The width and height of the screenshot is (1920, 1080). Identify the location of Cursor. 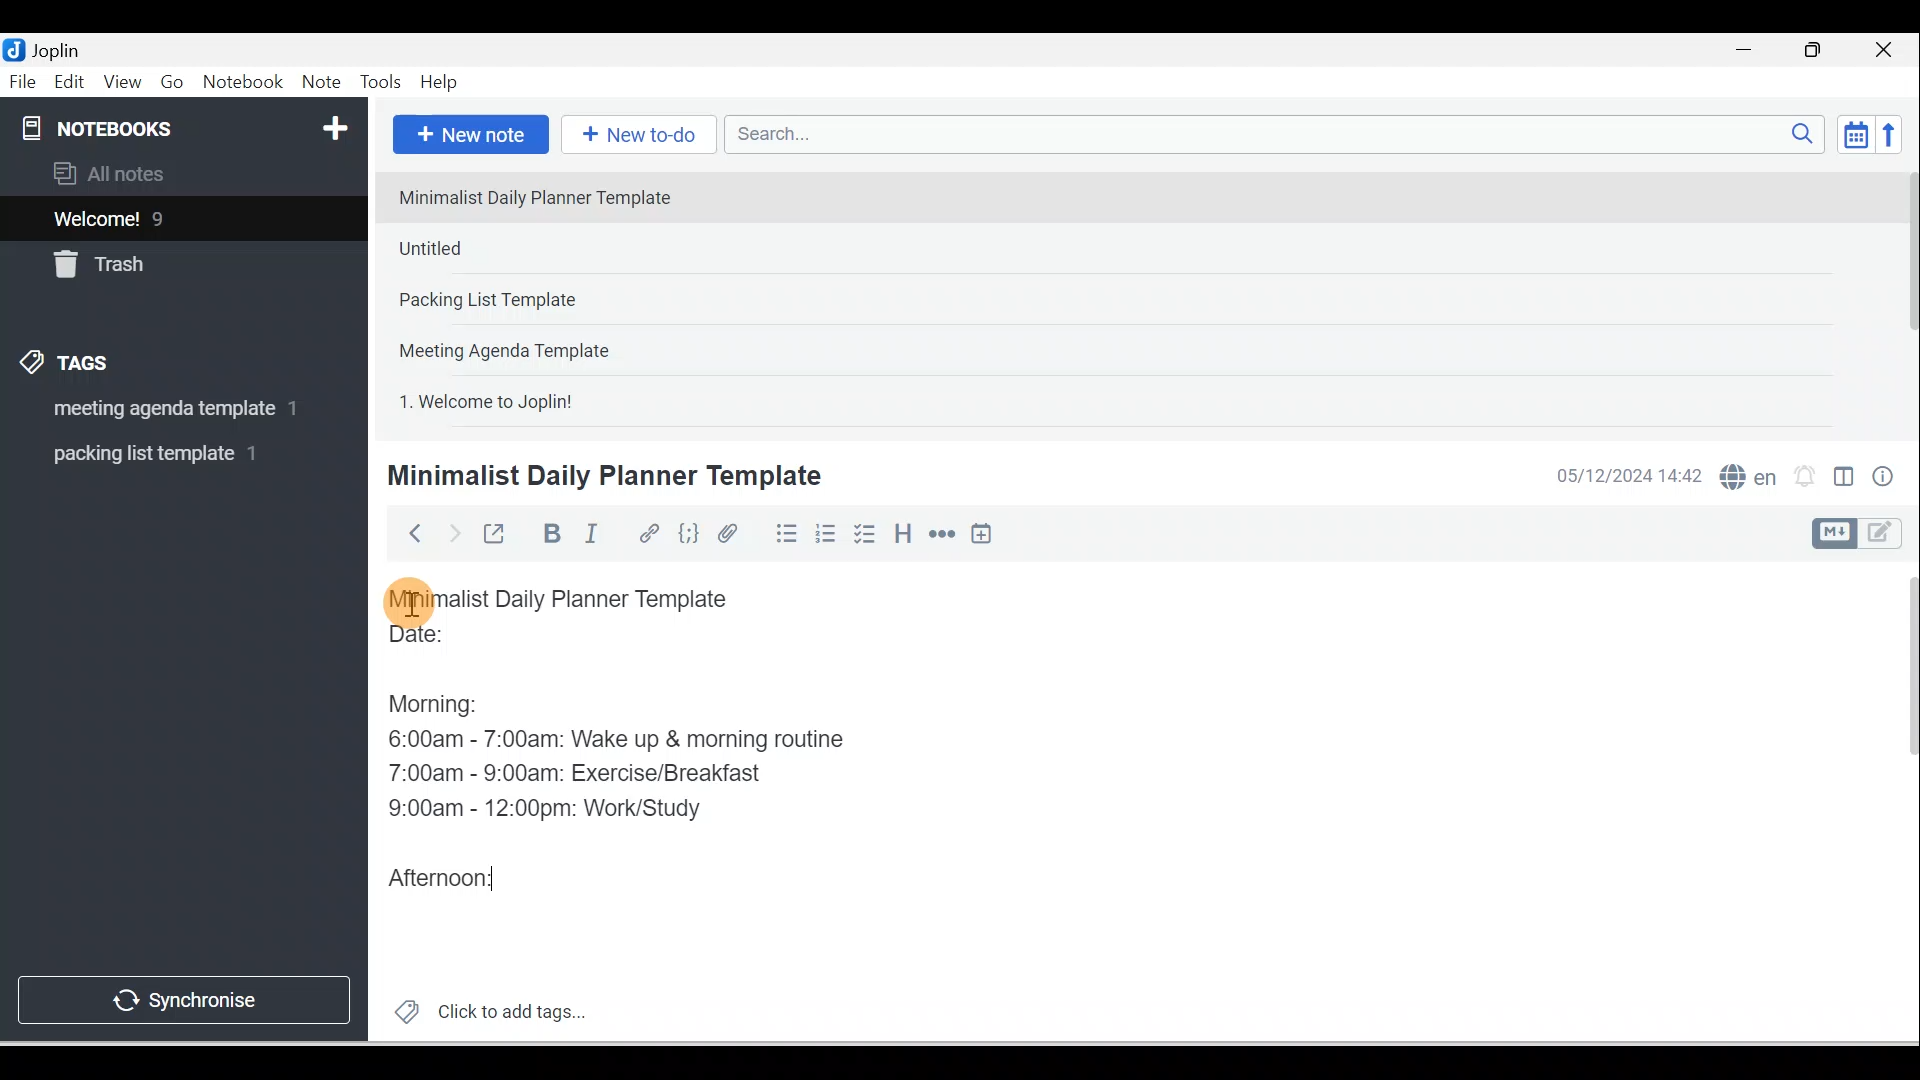
(410, 600).